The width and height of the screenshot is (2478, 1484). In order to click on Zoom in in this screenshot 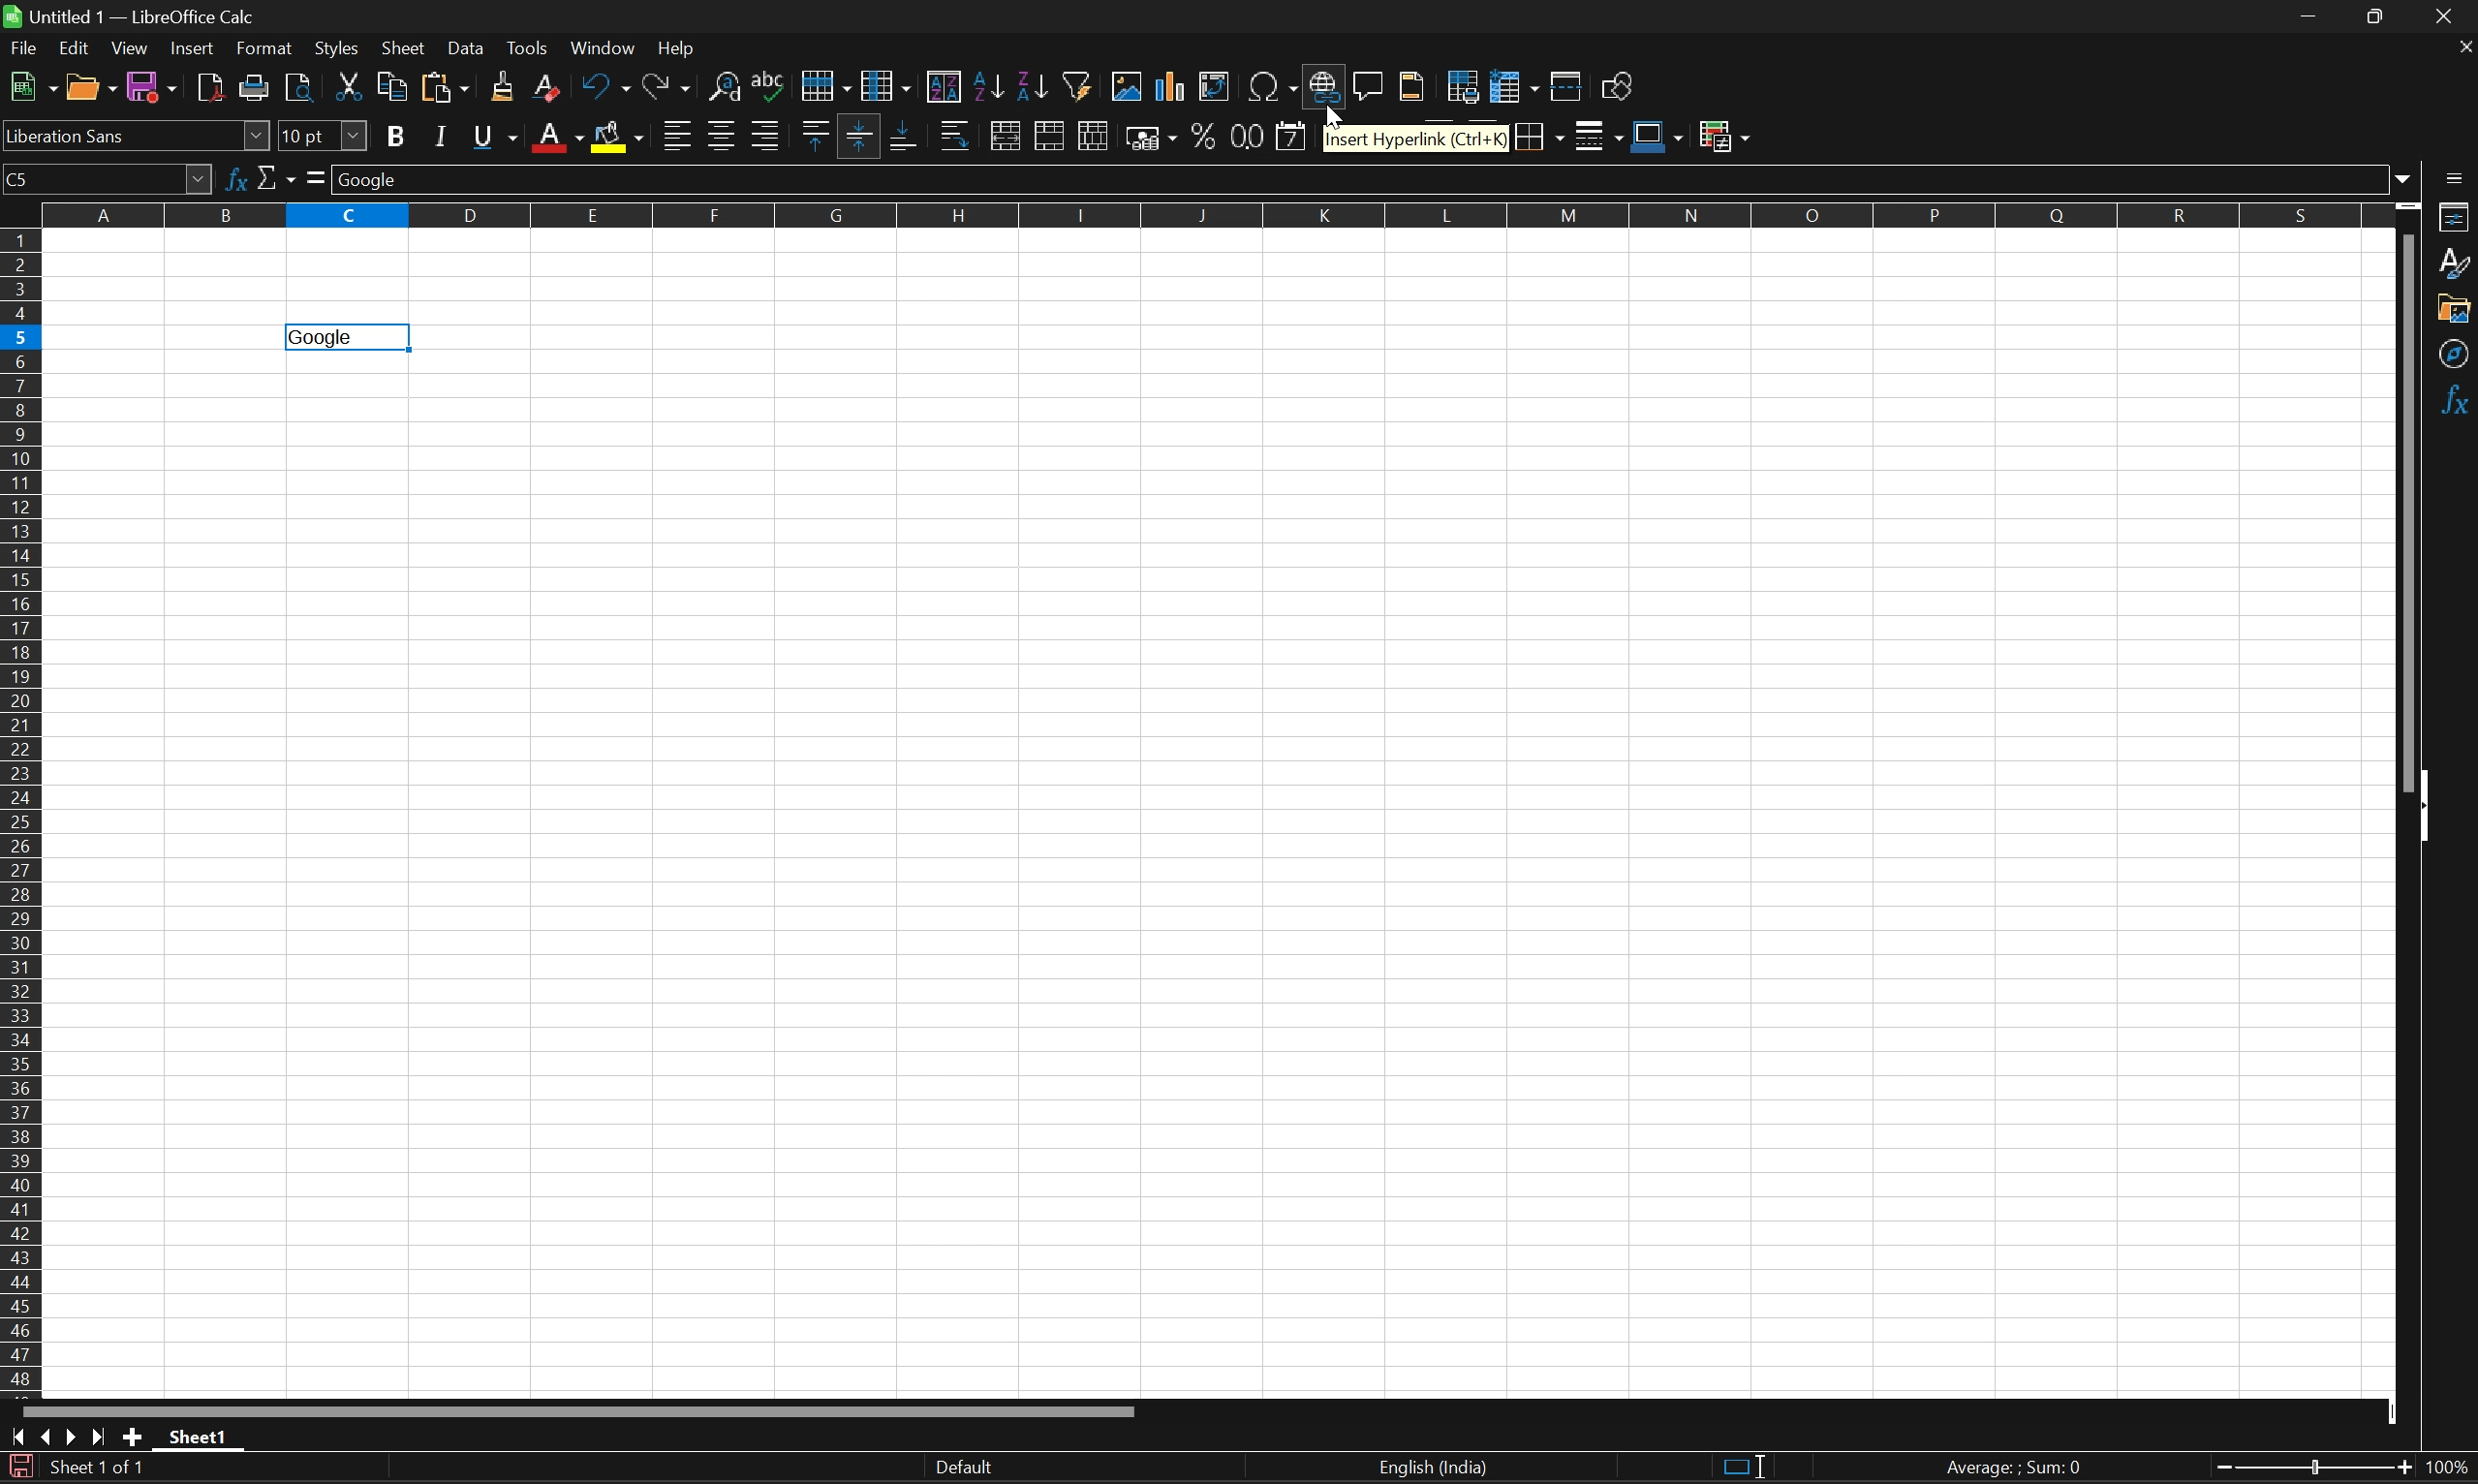, I will do `click(2215, 1470)`.